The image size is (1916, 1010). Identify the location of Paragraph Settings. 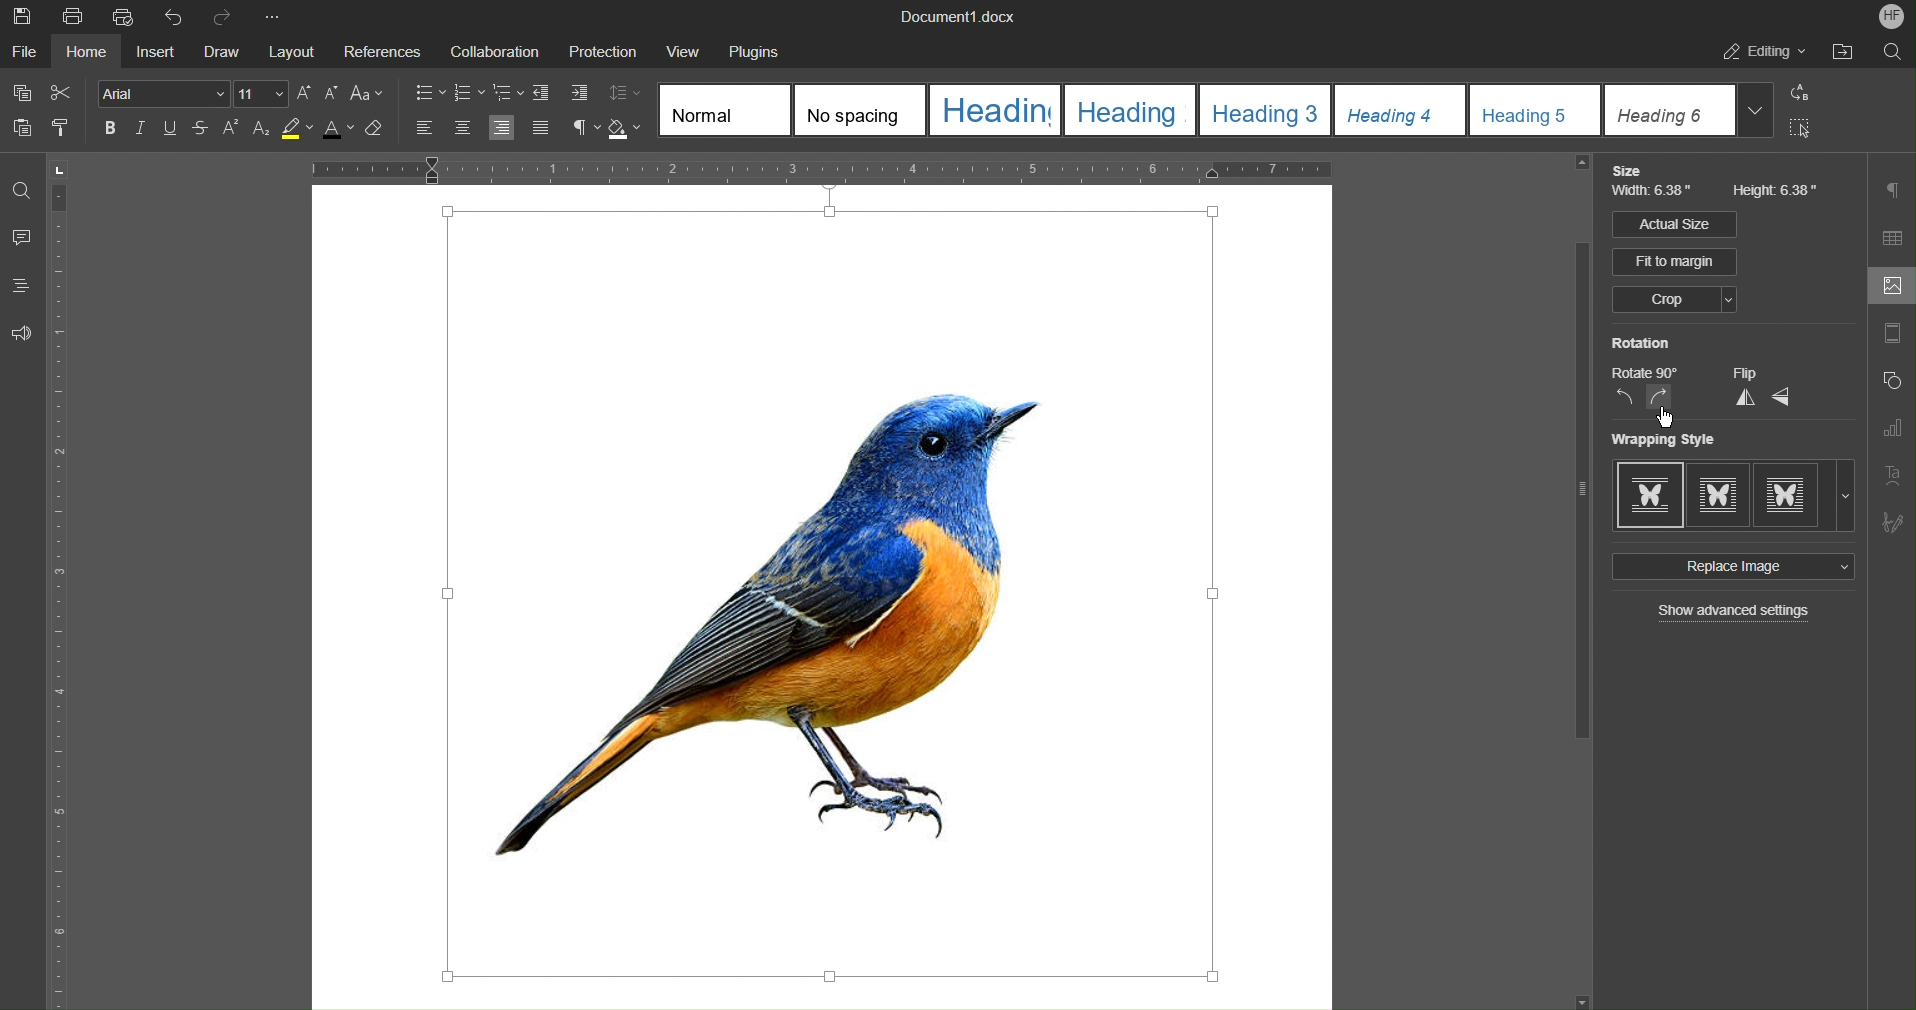
(1893, 190).